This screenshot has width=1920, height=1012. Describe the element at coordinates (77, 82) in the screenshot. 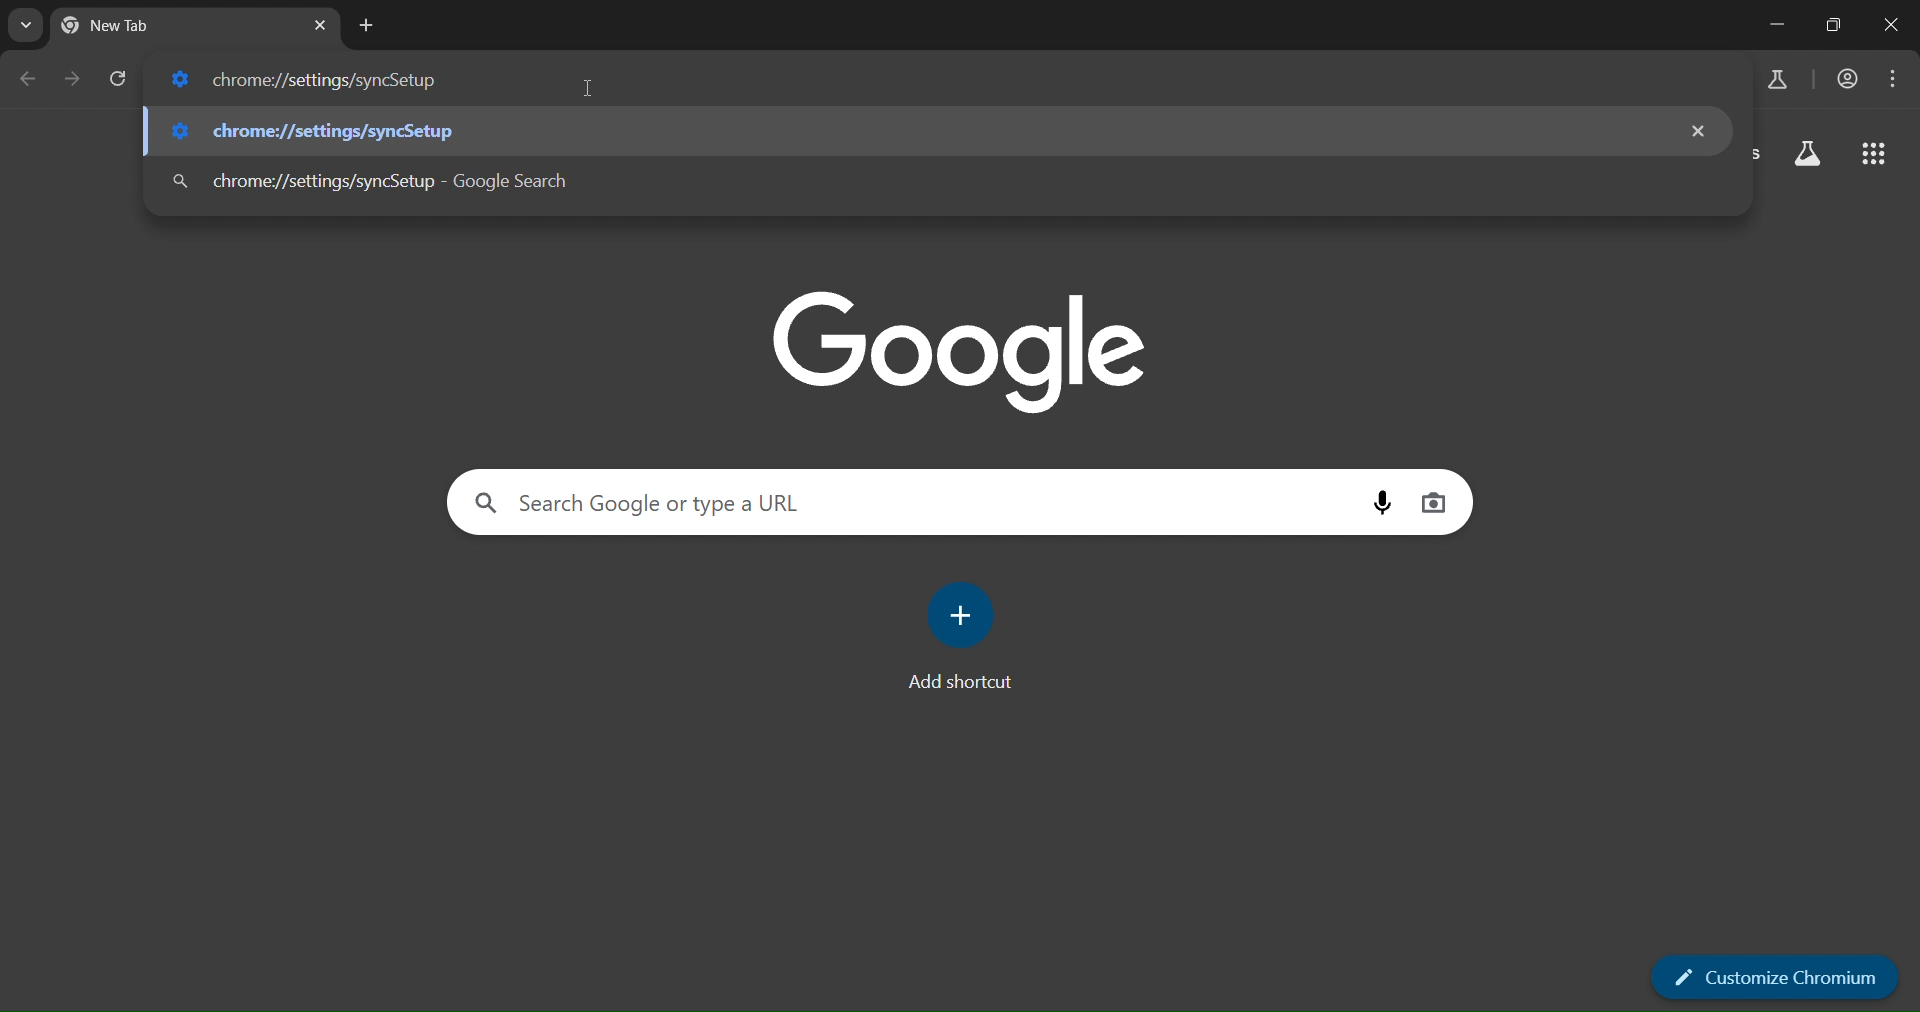

I see `go forward one page` at that location.